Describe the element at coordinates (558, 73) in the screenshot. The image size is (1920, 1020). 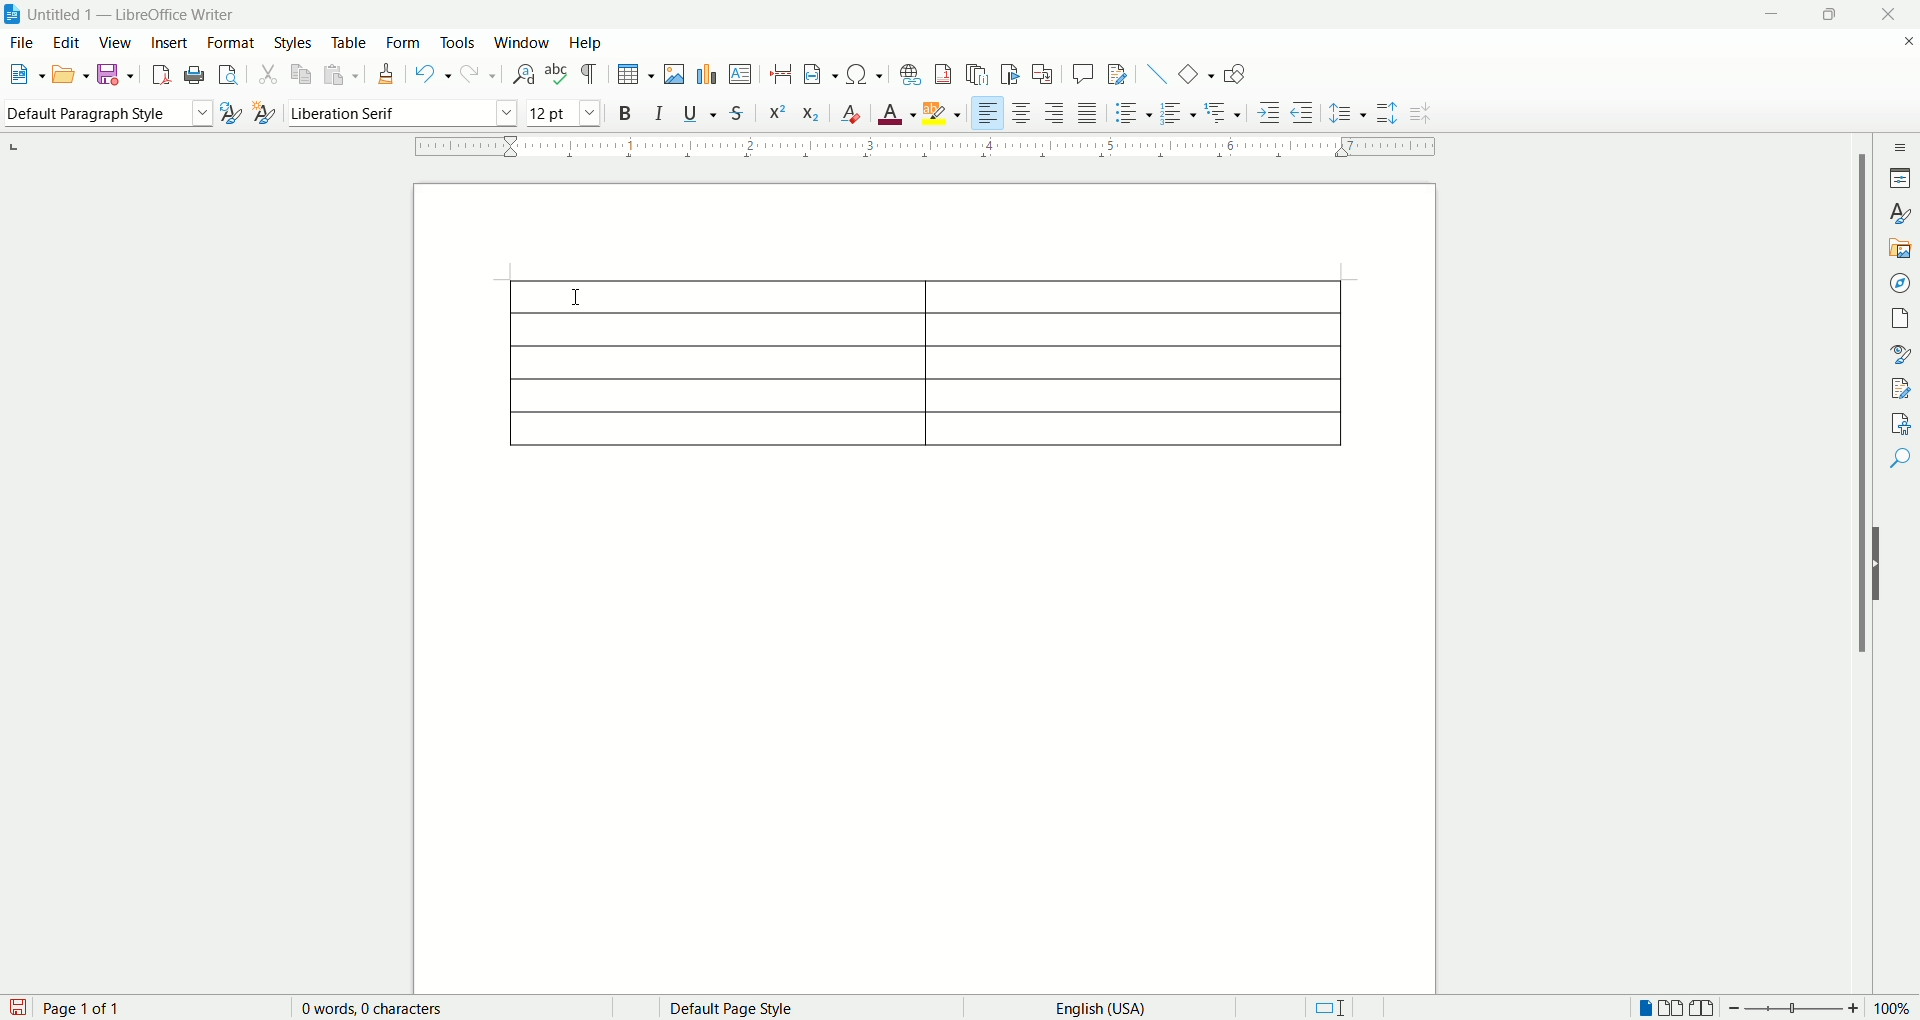
I see `spell check` at that location.